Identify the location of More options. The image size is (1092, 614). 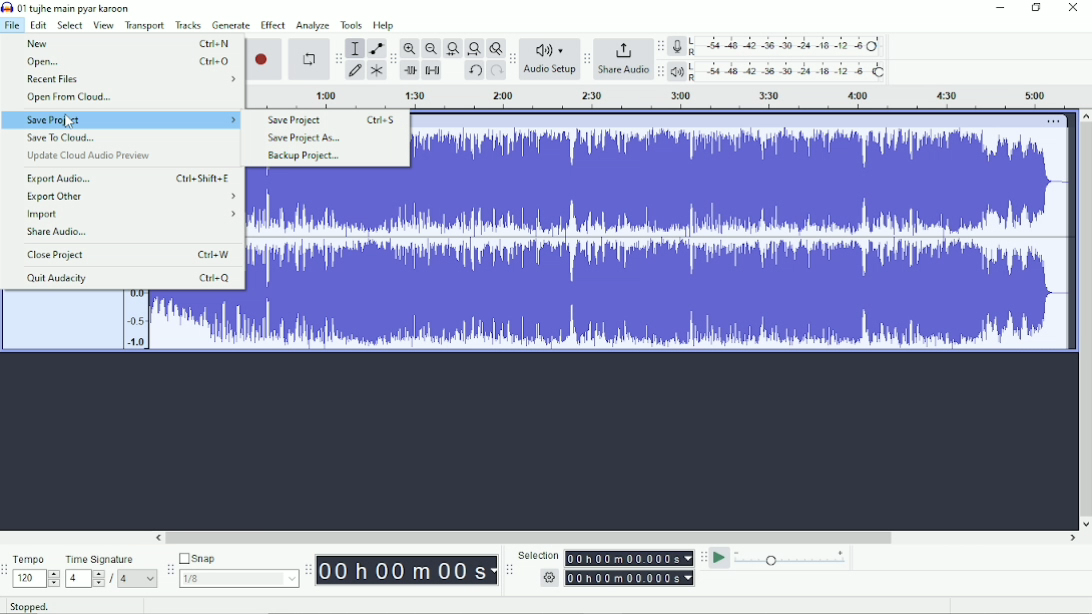
(1056, 121).